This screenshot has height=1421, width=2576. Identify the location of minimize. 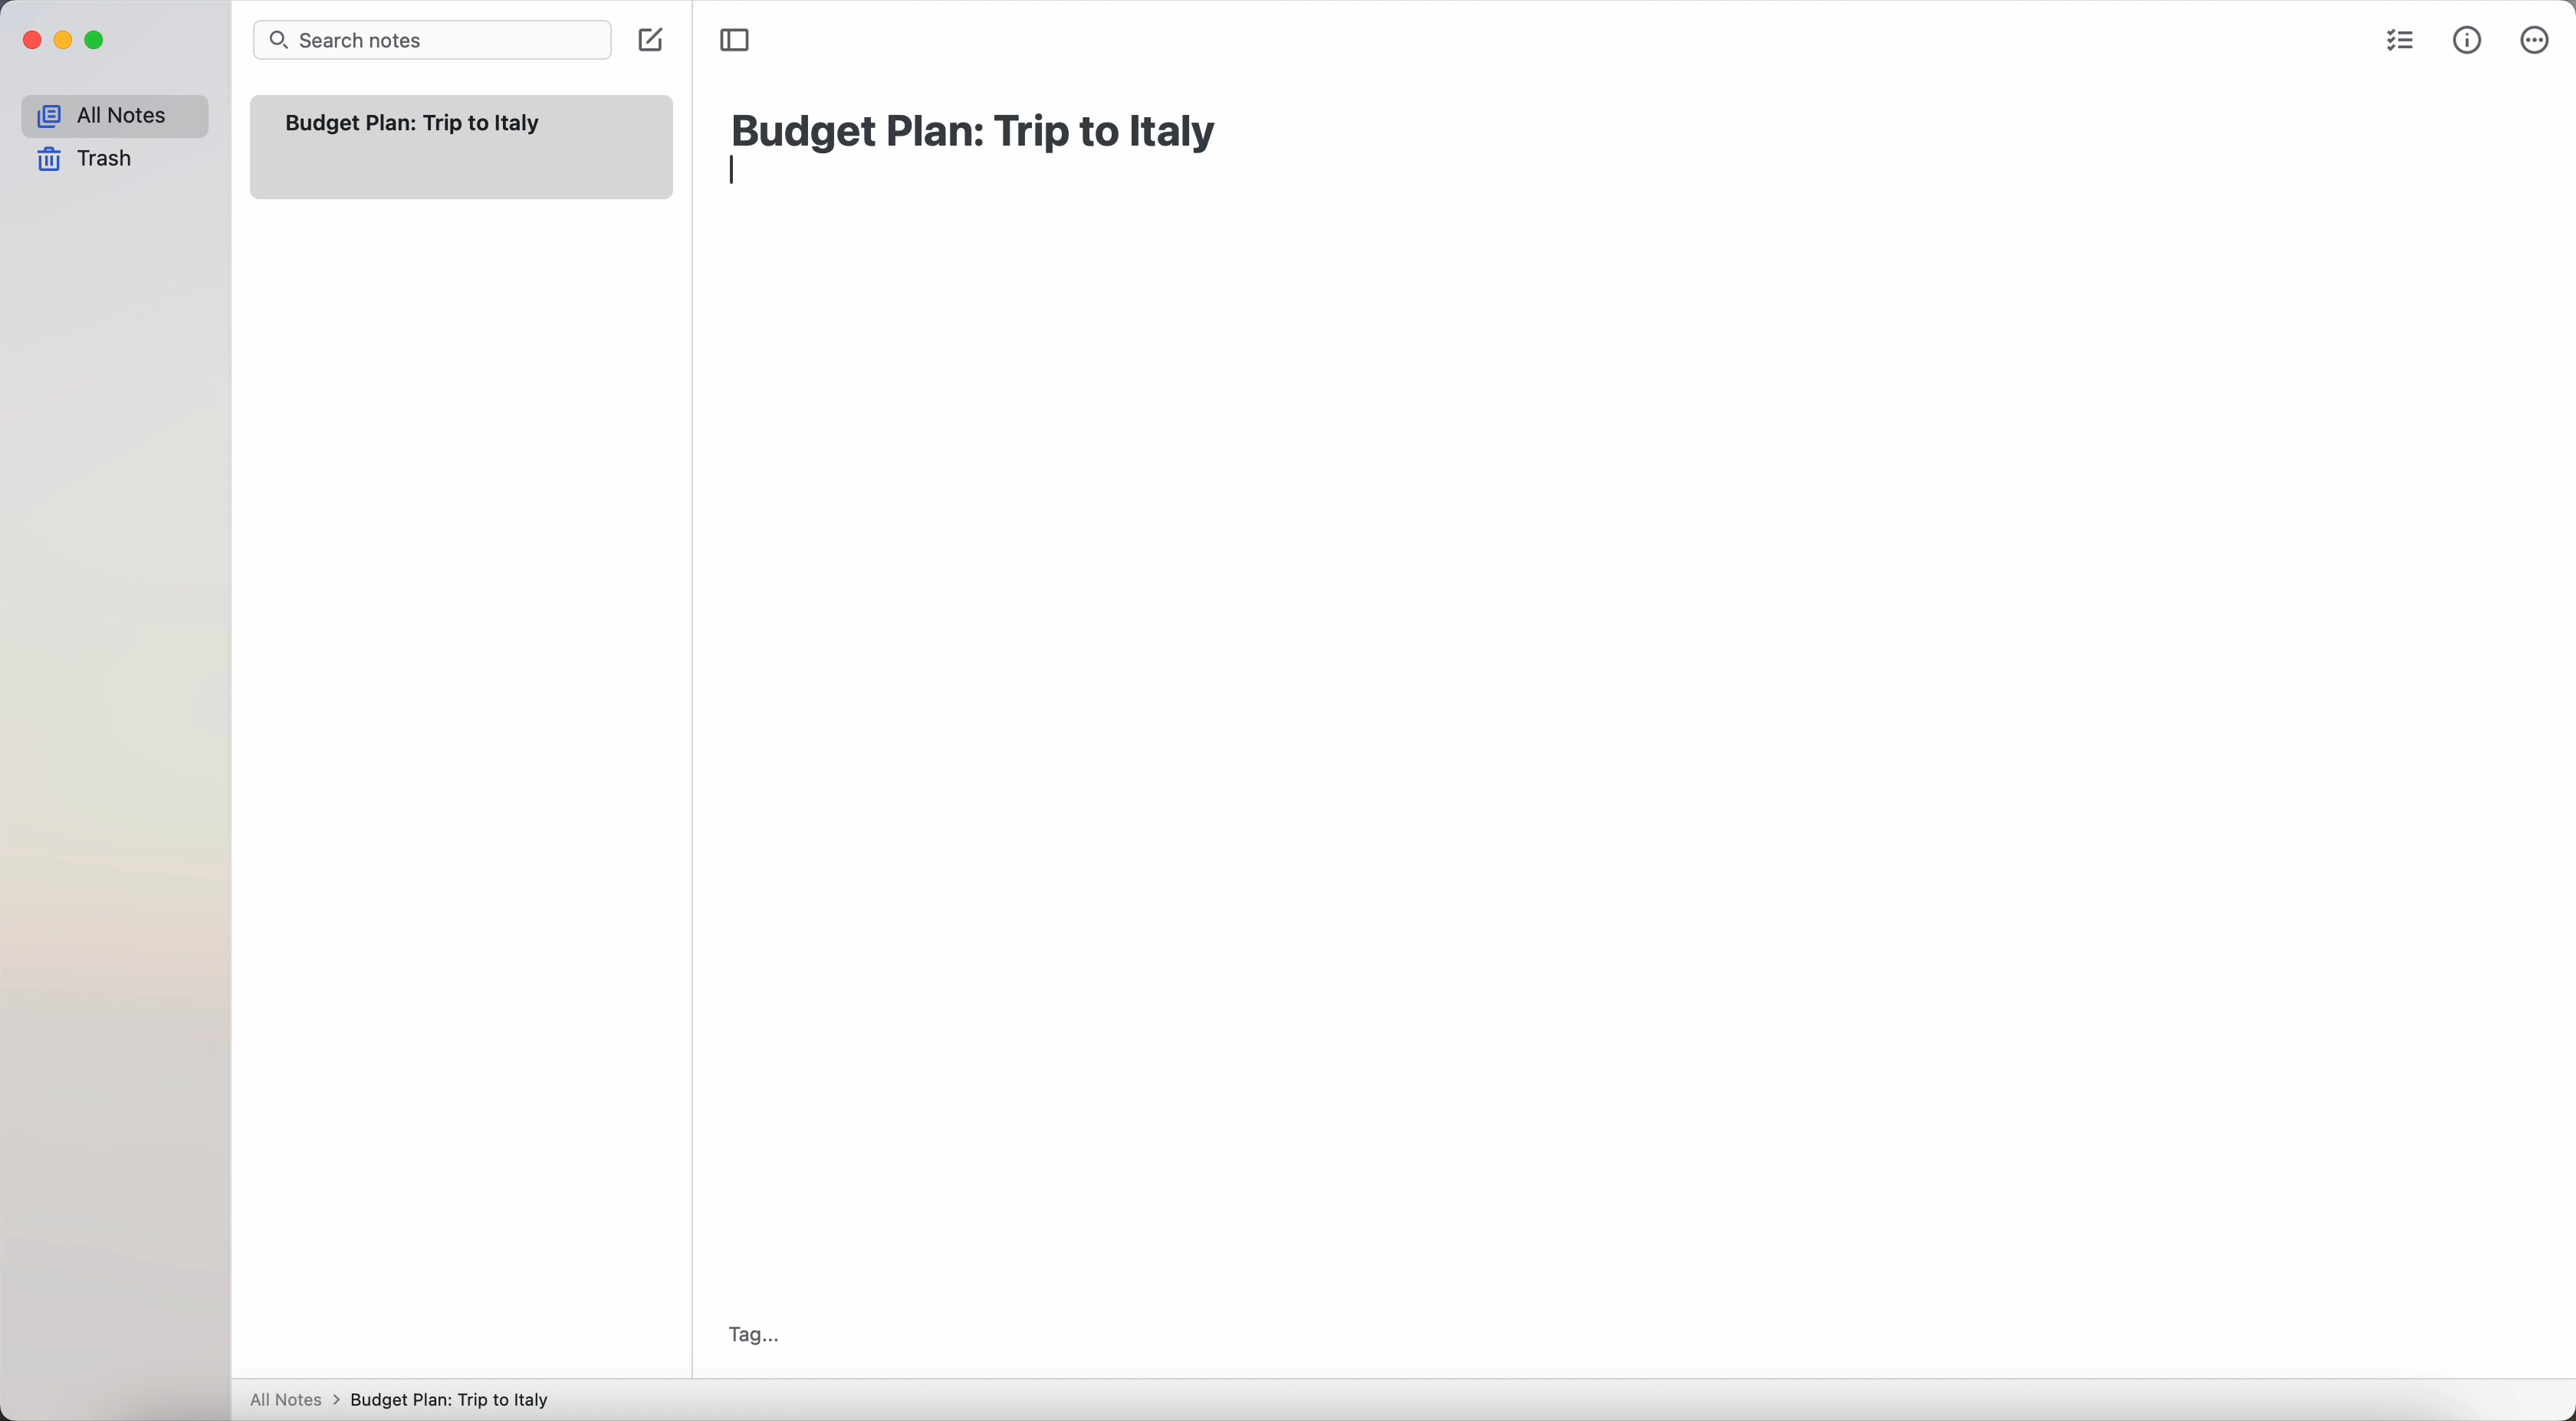
(69, 41).